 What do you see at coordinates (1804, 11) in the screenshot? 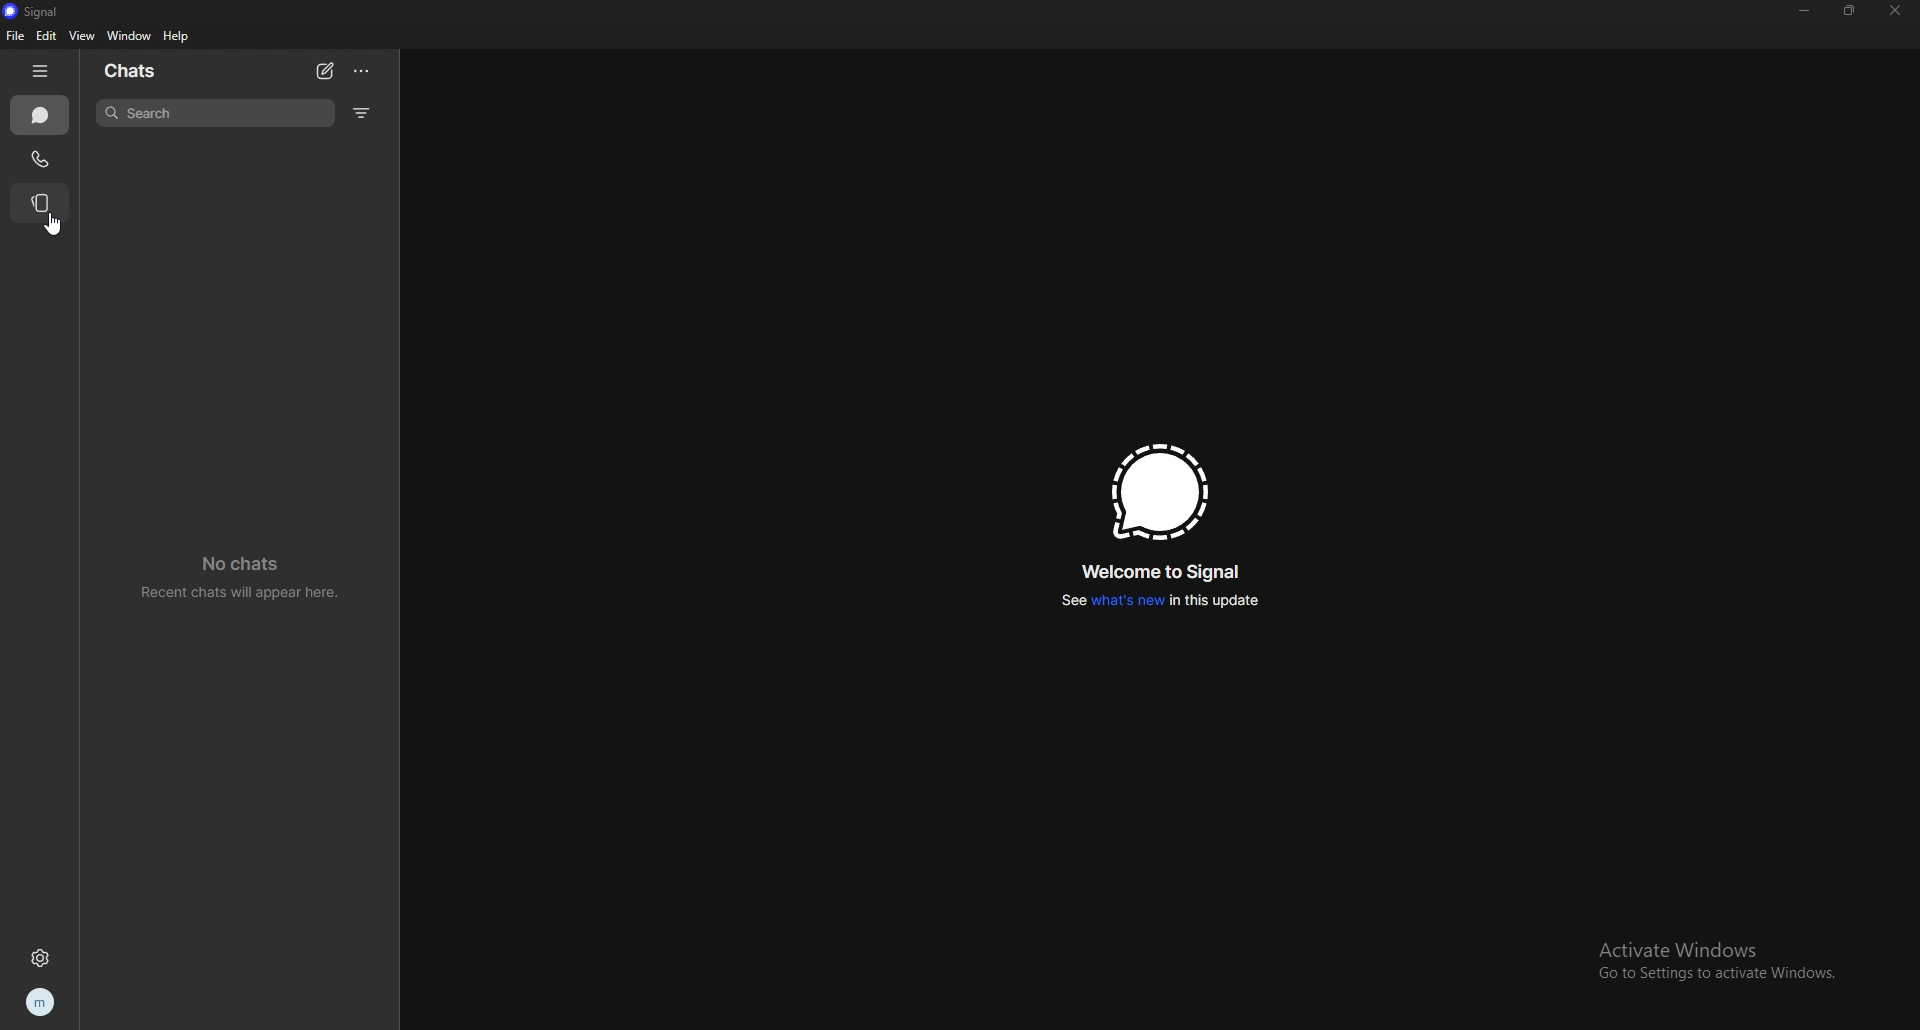
I see `minimize` at bounding box center [1804, 11].